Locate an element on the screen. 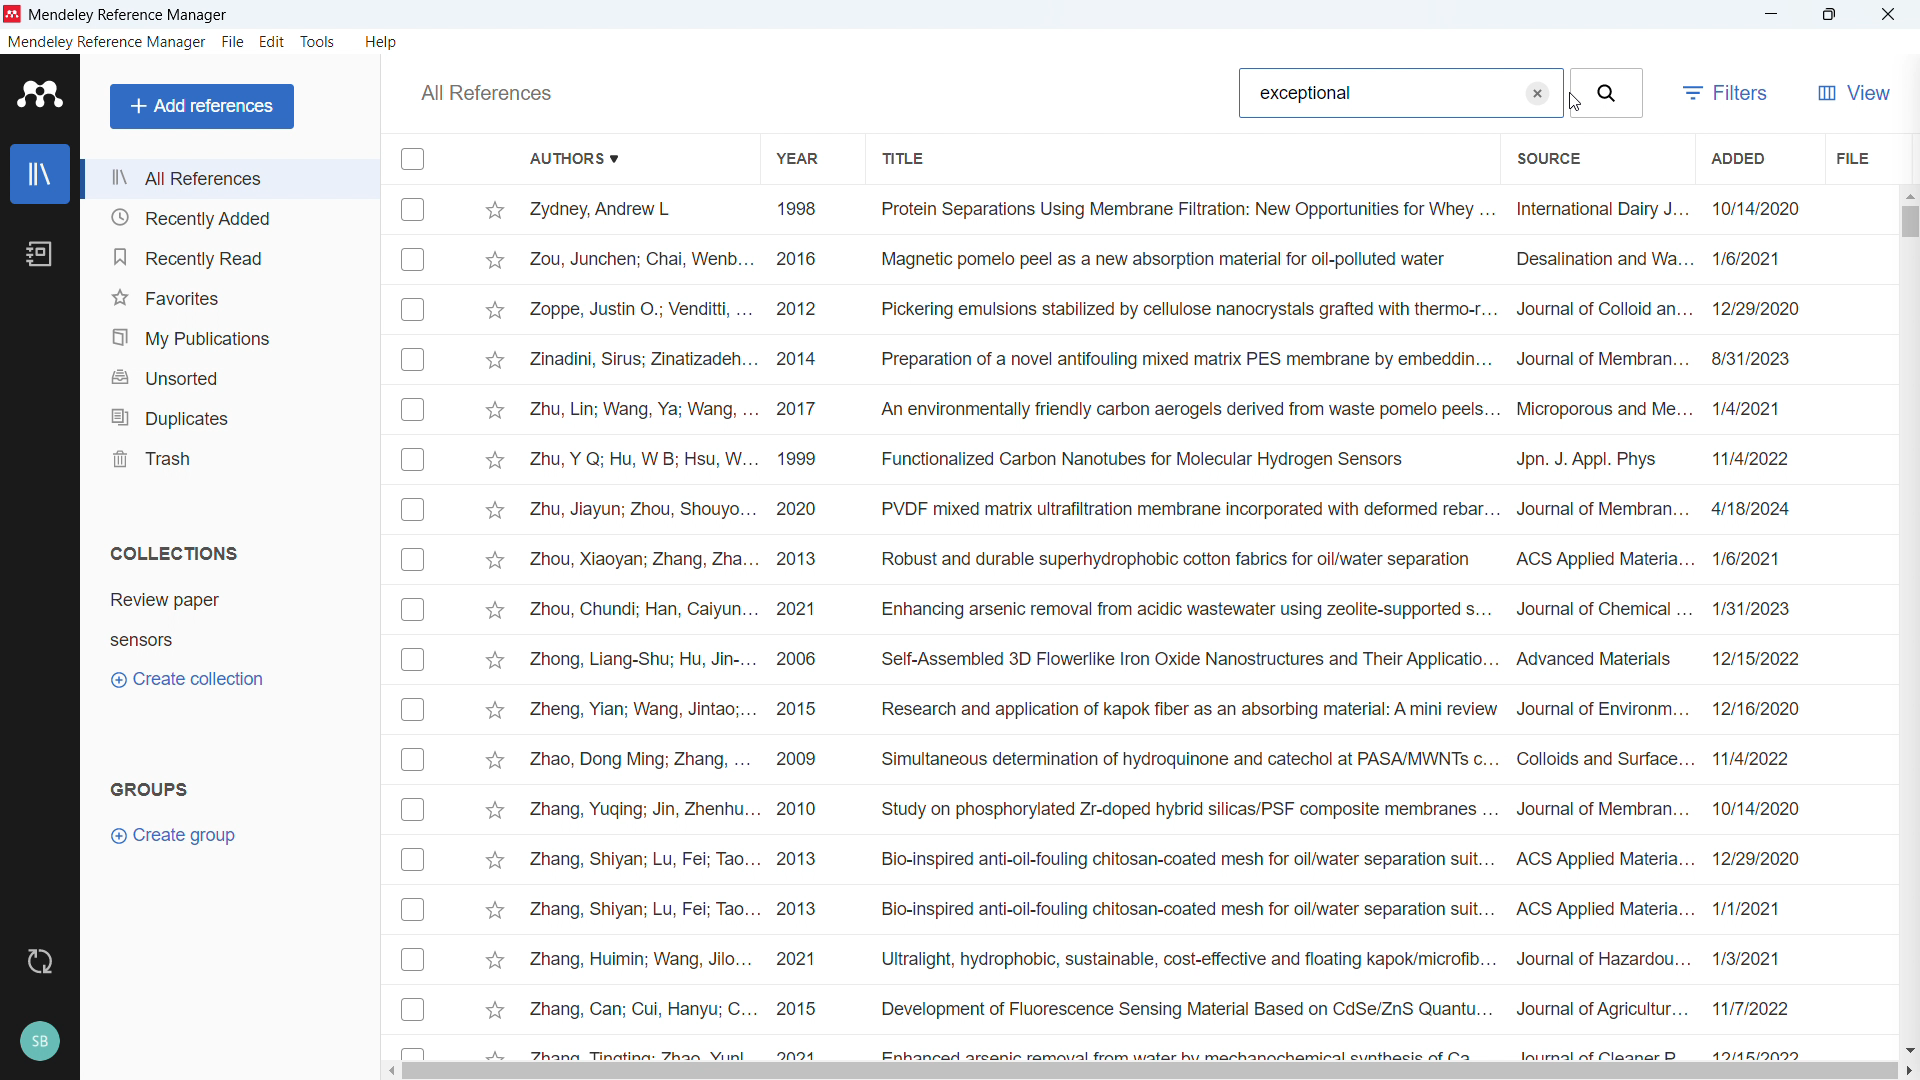  Recently added  is located at coordinates (230, 217).